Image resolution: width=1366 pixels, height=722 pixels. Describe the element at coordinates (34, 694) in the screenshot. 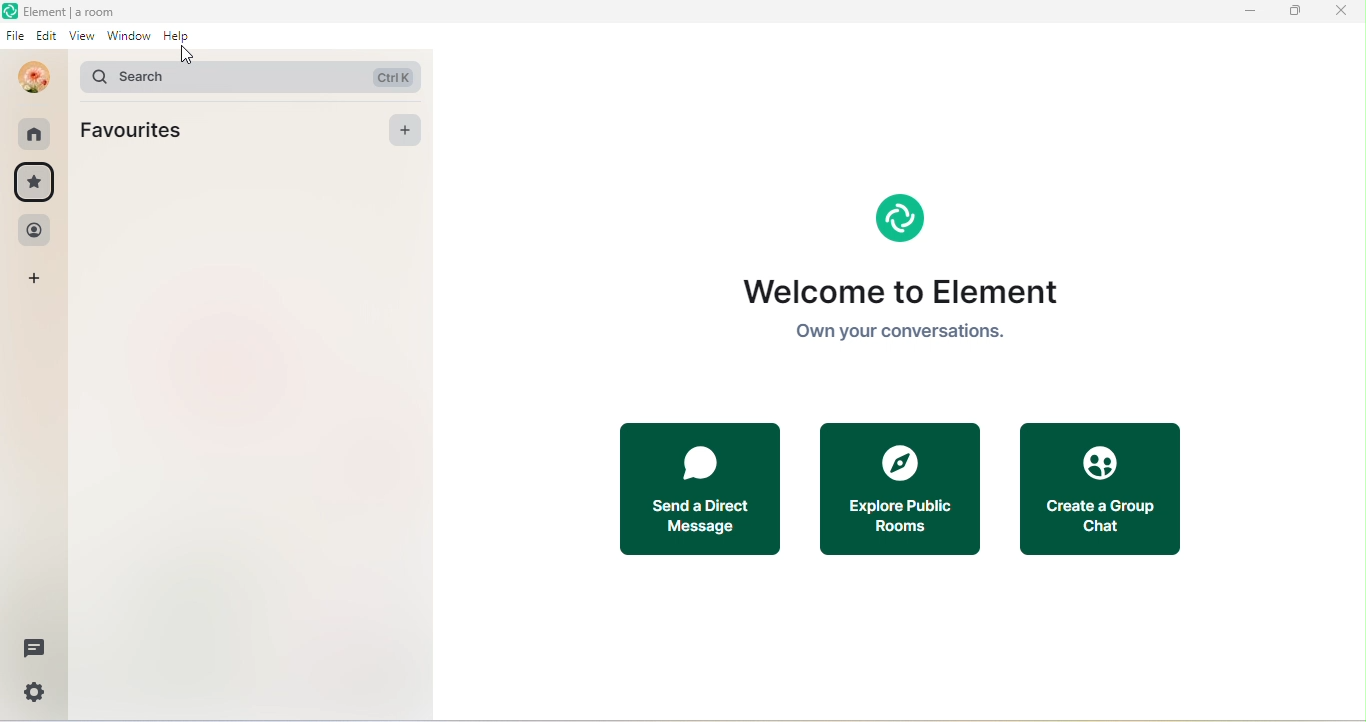

I see `setting` at that location.